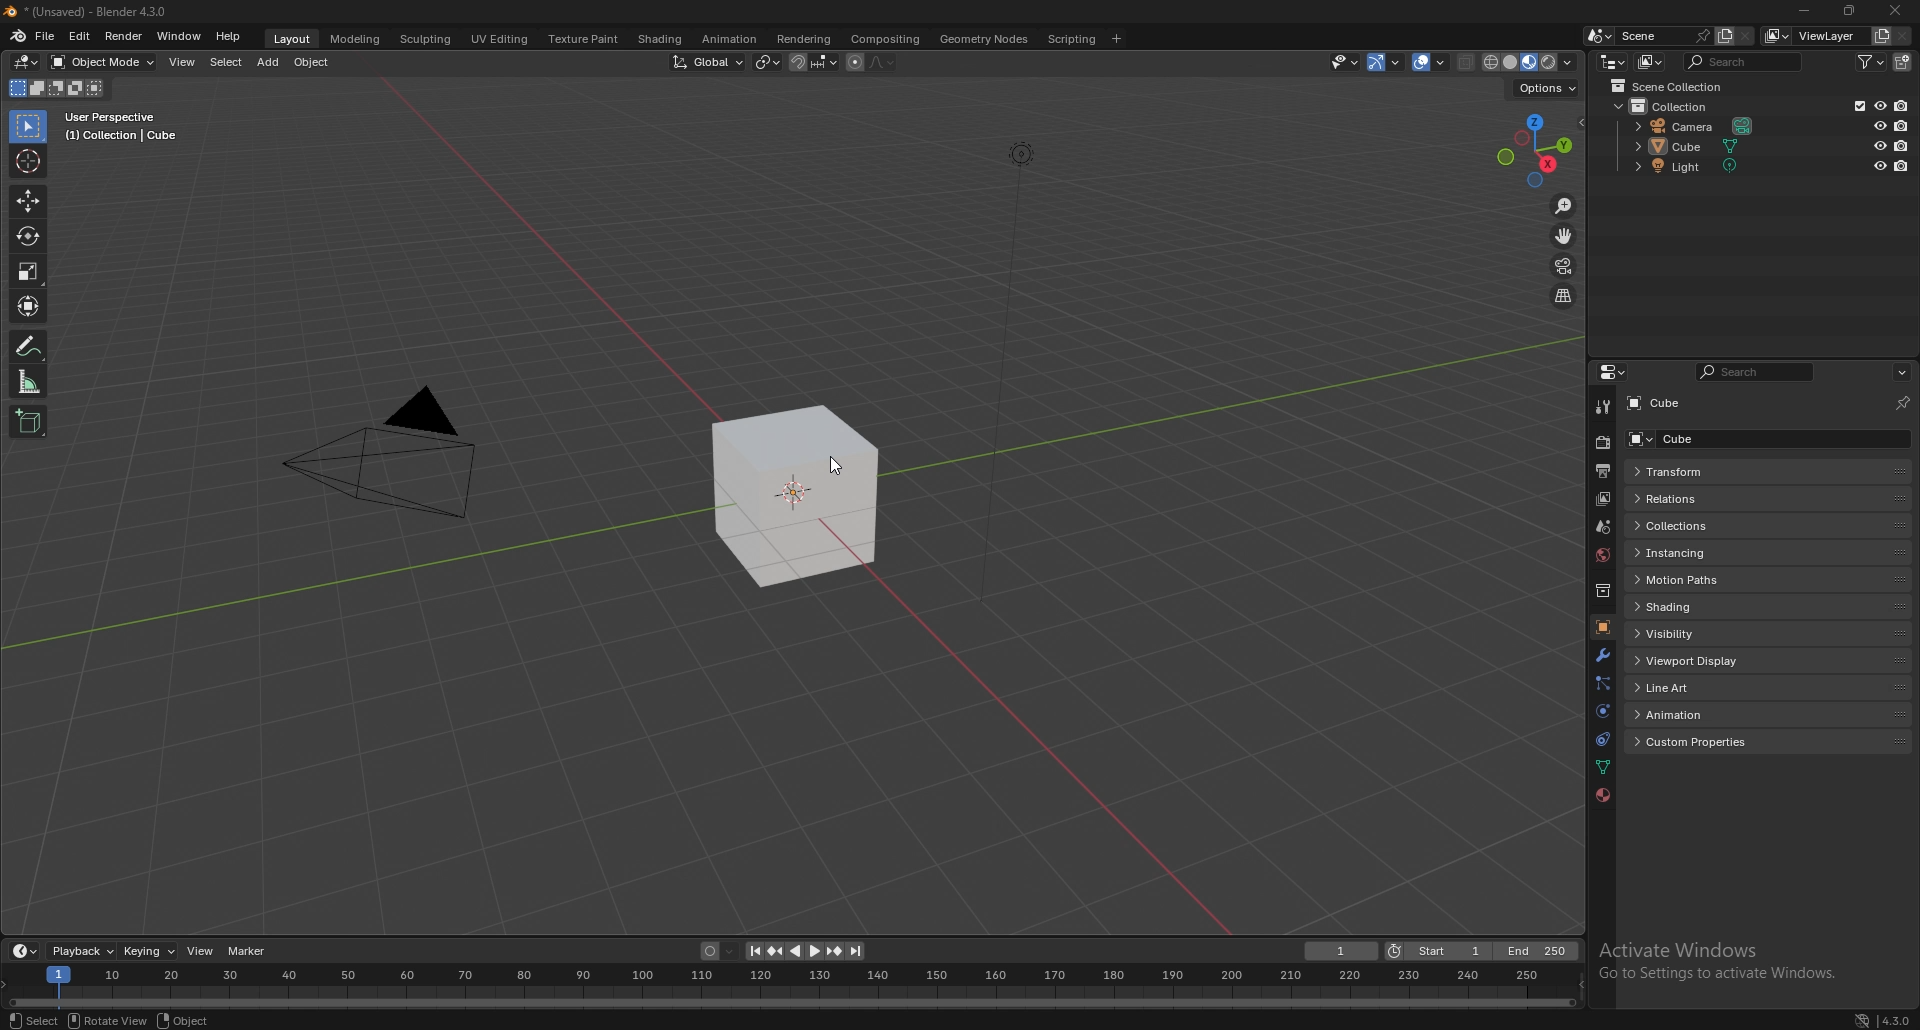 Image resolution: width=1920 pixels, height=1030 pixels. What do you see at coordinates (1737, 473) in the screenshot?
I see `transform` at bounding box center [1737, 473].